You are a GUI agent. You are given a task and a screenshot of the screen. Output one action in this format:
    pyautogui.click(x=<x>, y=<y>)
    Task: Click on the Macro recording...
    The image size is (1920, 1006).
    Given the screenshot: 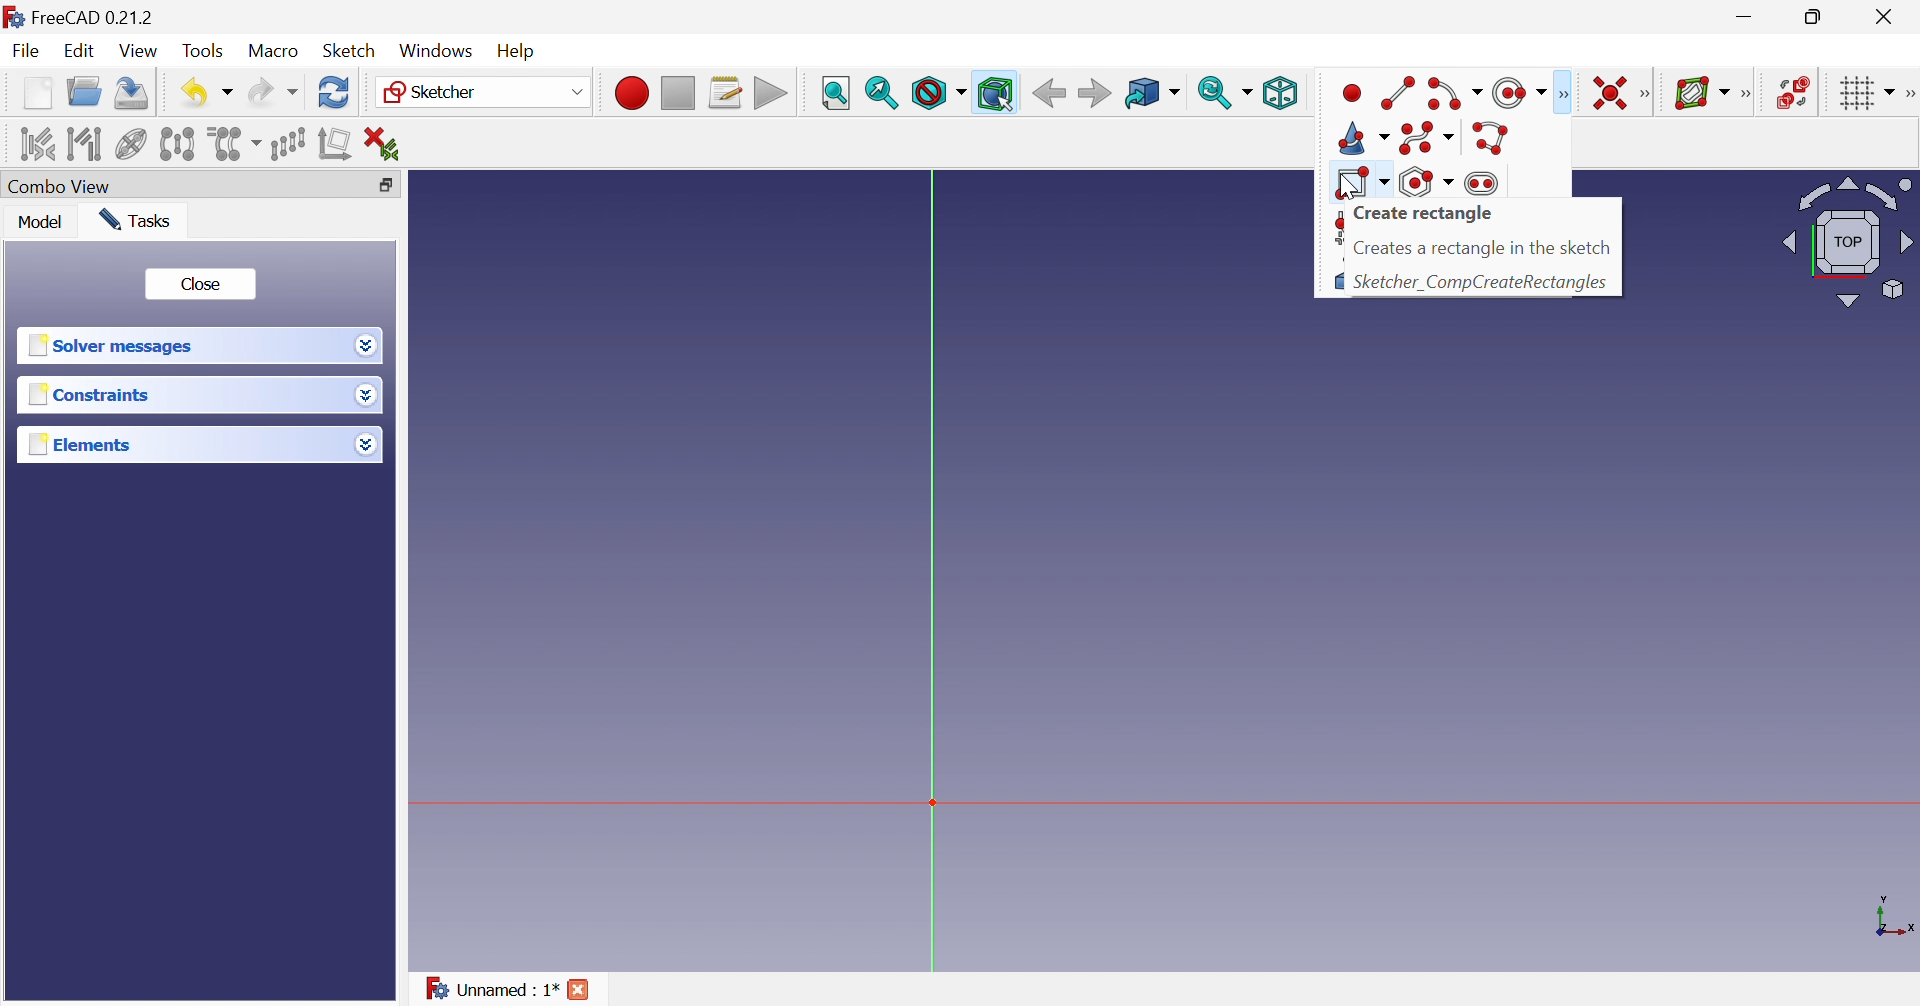 What is the action you would take?
    pyautogui.click(x=633, y=94)
    